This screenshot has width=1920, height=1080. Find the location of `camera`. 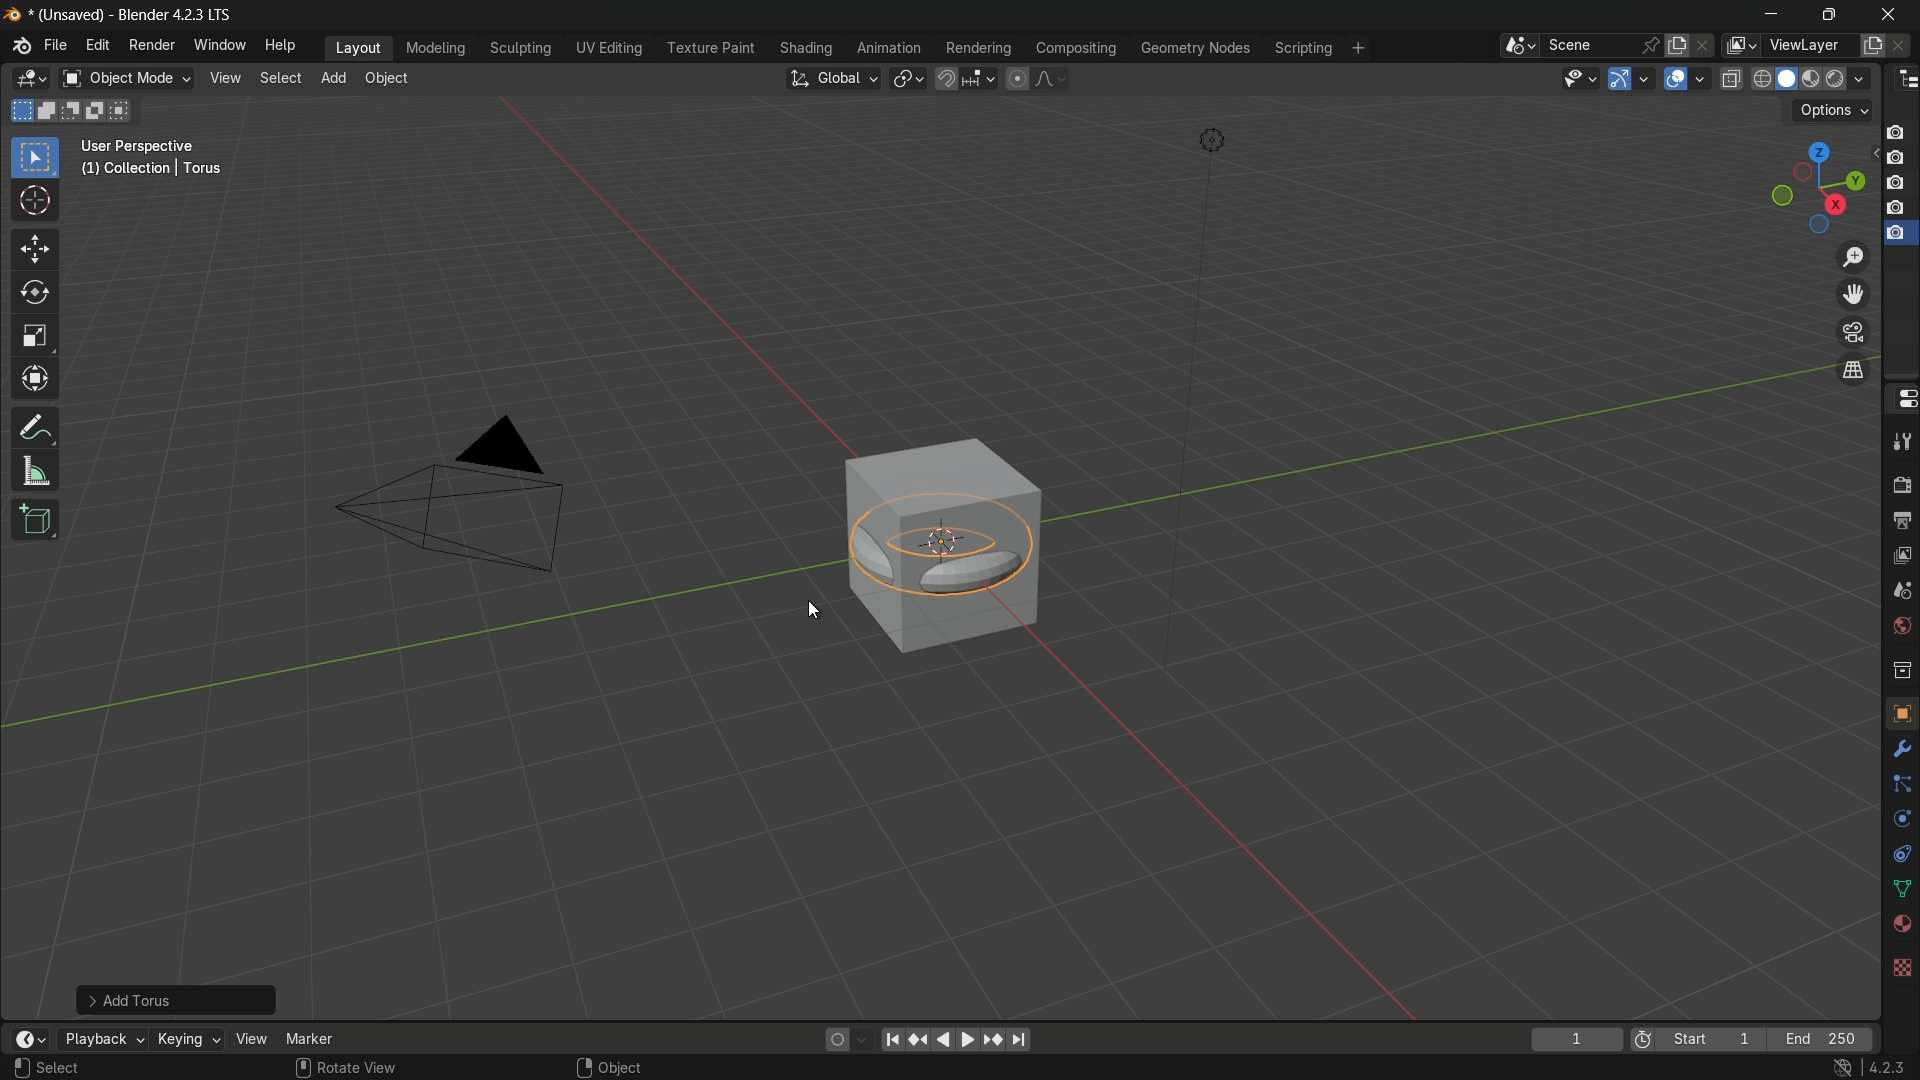

camera is located at coordinates (454, 494).